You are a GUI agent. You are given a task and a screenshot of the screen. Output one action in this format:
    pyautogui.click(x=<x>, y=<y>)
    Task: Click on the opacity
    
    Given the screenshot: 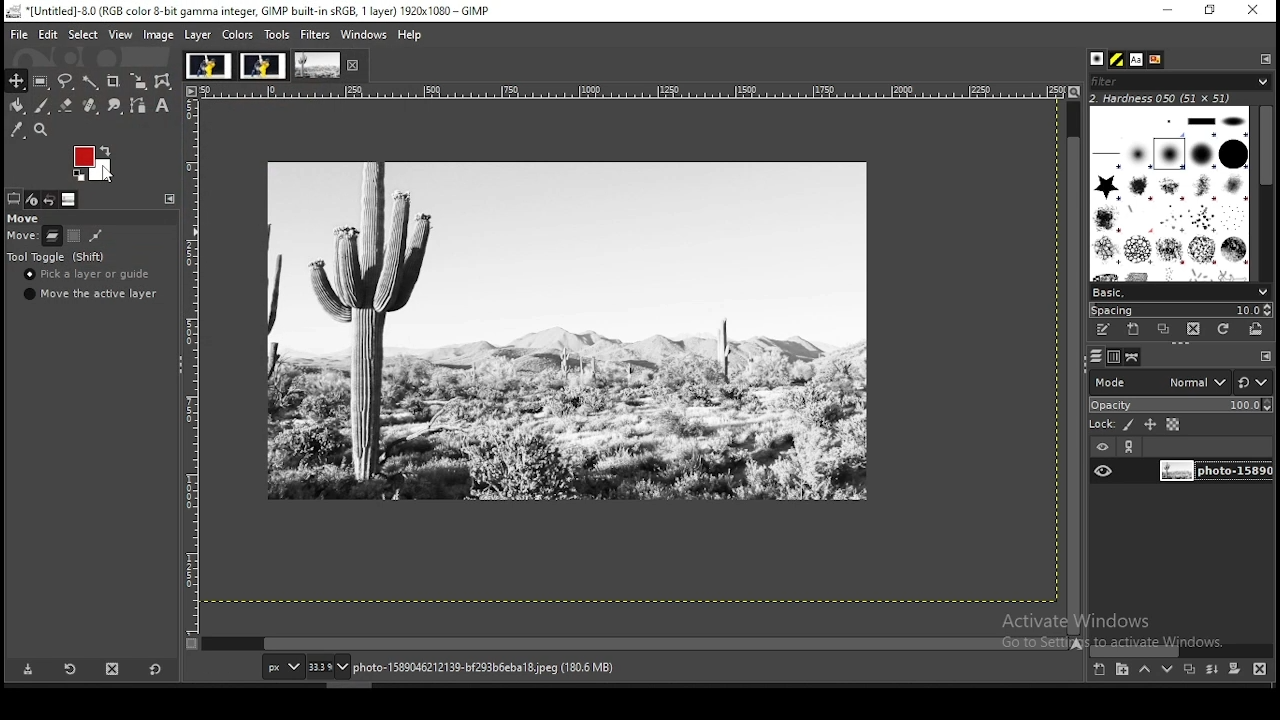 What is the action you would take?
    pyautogui.click(x=1179, y=403)
    